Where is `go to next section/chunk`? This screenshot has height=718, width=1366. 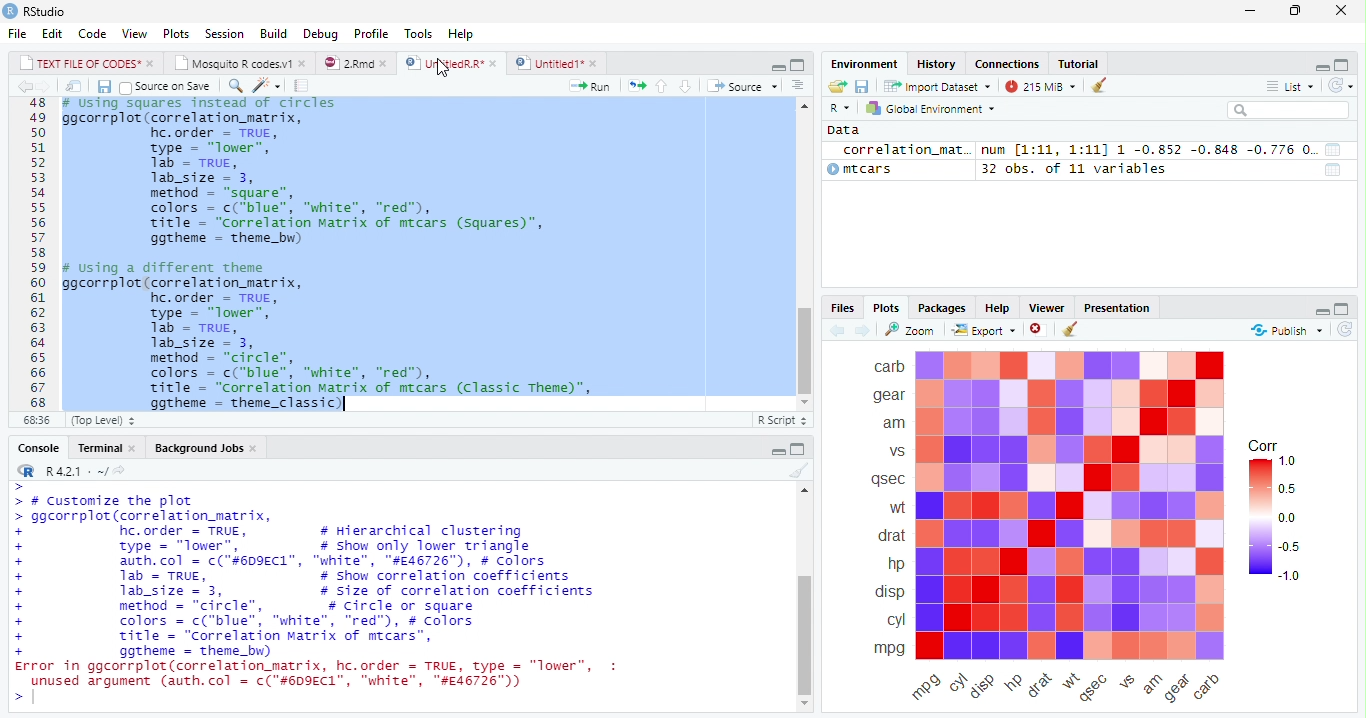
go to next section/chunk is located at coordinates (683, 86).